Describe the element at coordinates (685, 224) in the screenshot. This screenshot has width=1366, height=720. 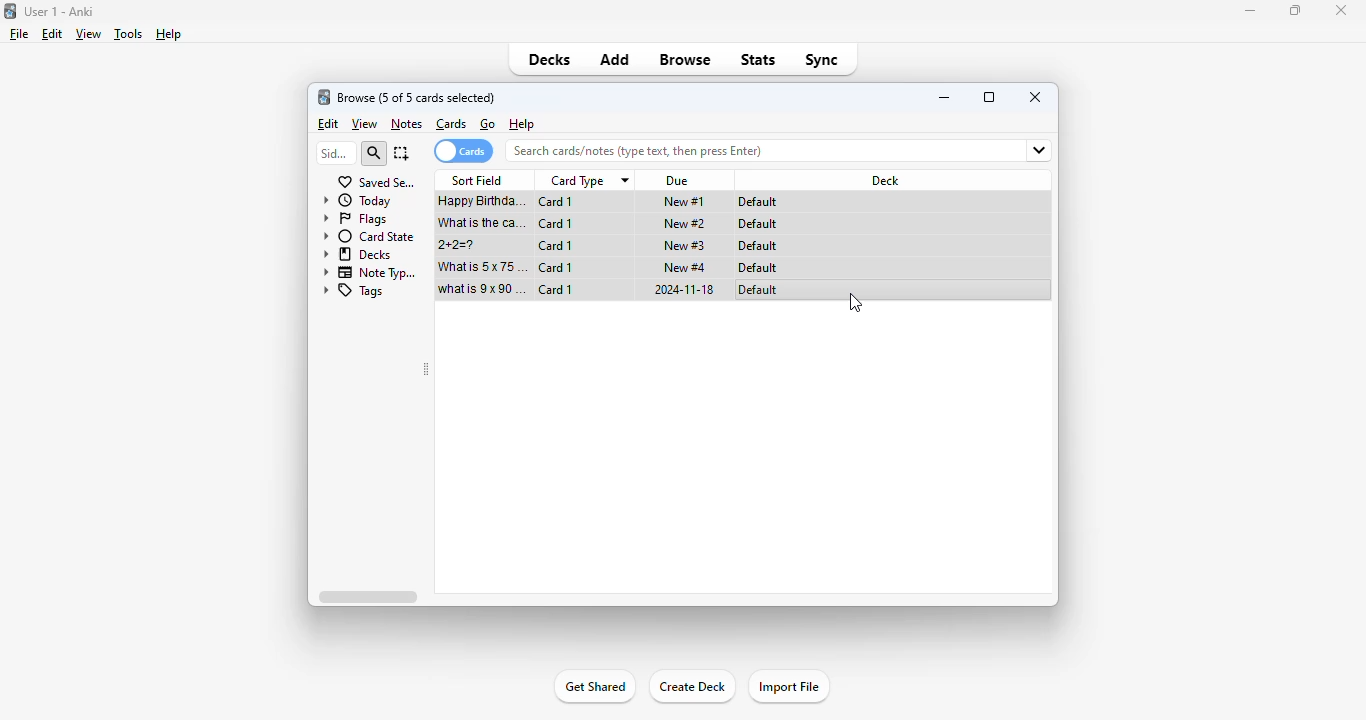
I see `new #2` at that location.